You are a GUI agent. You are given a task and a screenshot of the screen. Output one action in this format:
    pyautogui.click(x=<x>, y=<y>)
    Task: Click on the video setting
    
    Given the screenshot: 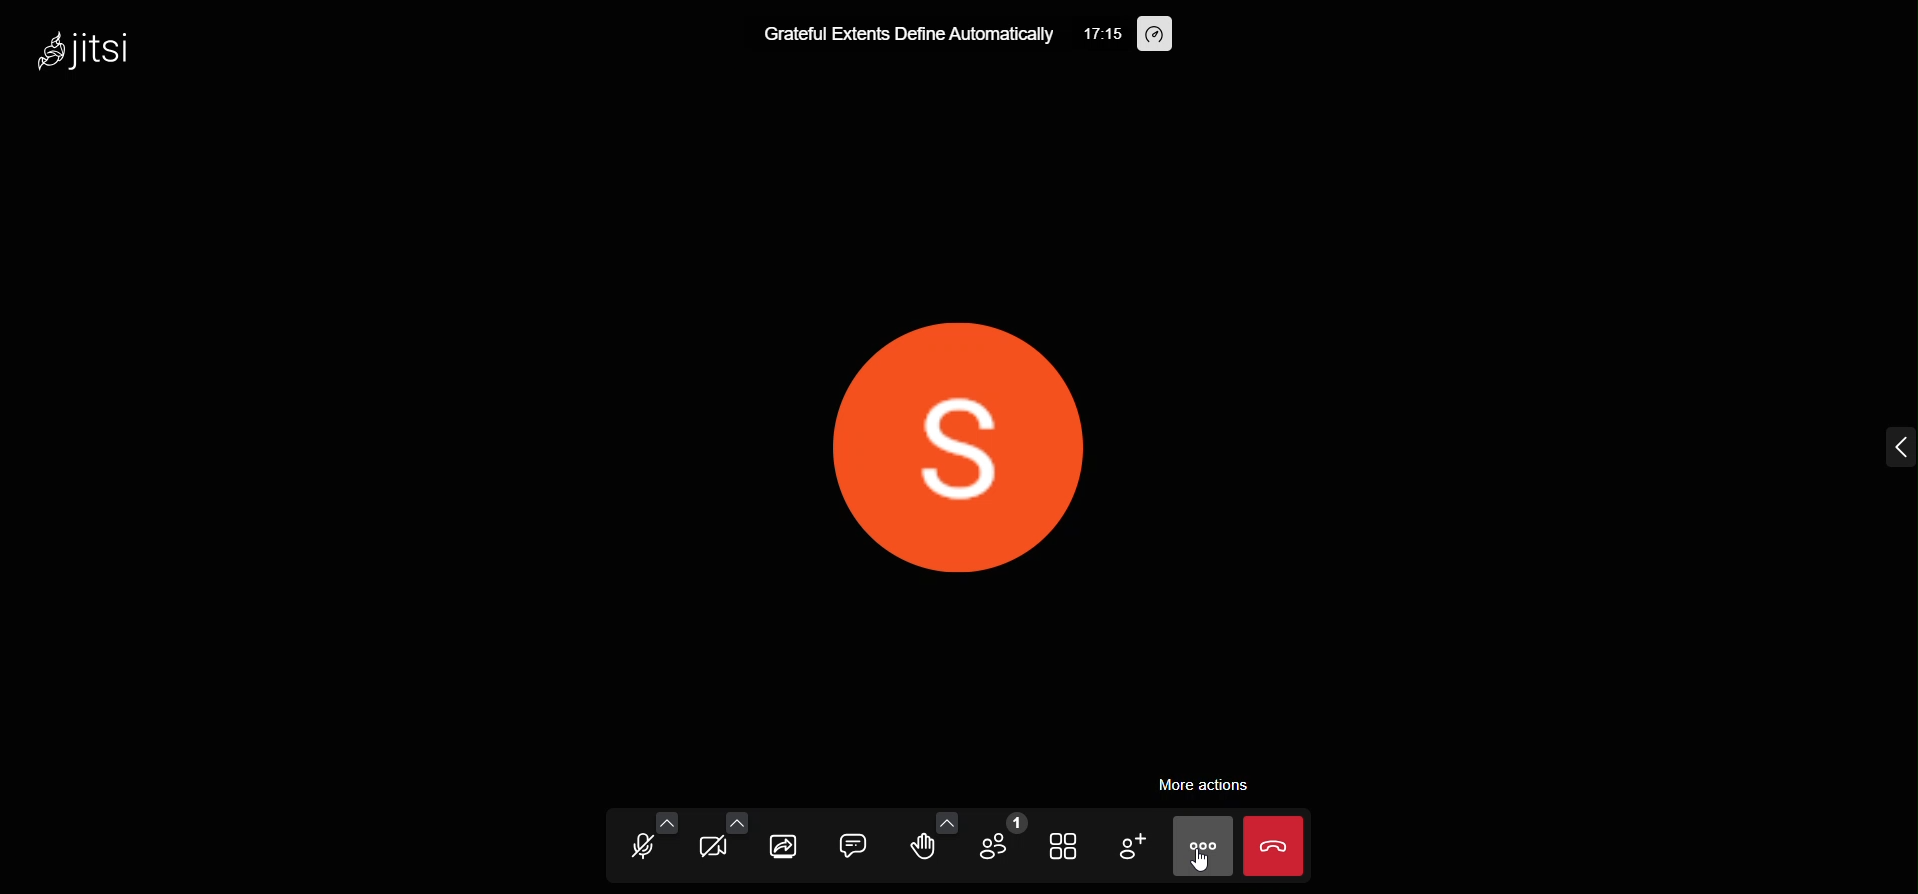 What is the action you would take?
    pyautogui.click(x=735, y=821)
    